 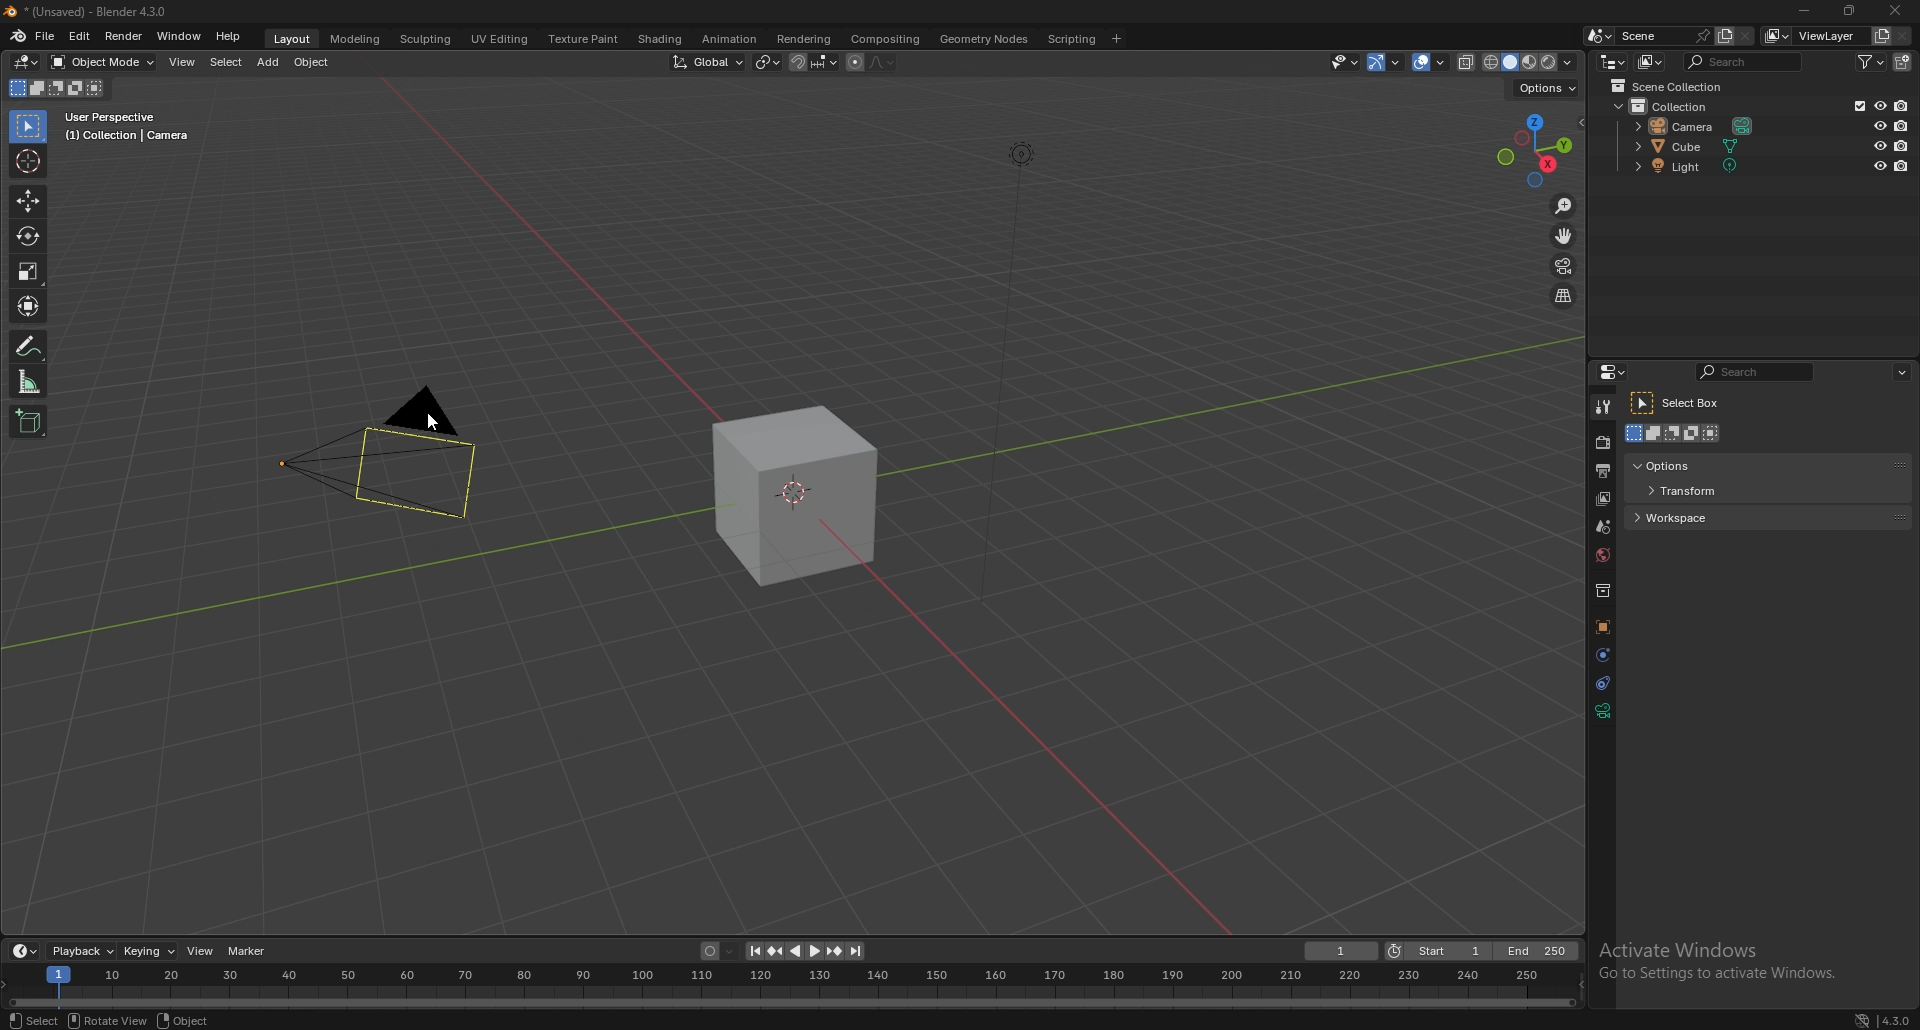 What do you see at coordinates (811, 61) in the screenshot?
I see `snapping` at bounding box center [811, 61].